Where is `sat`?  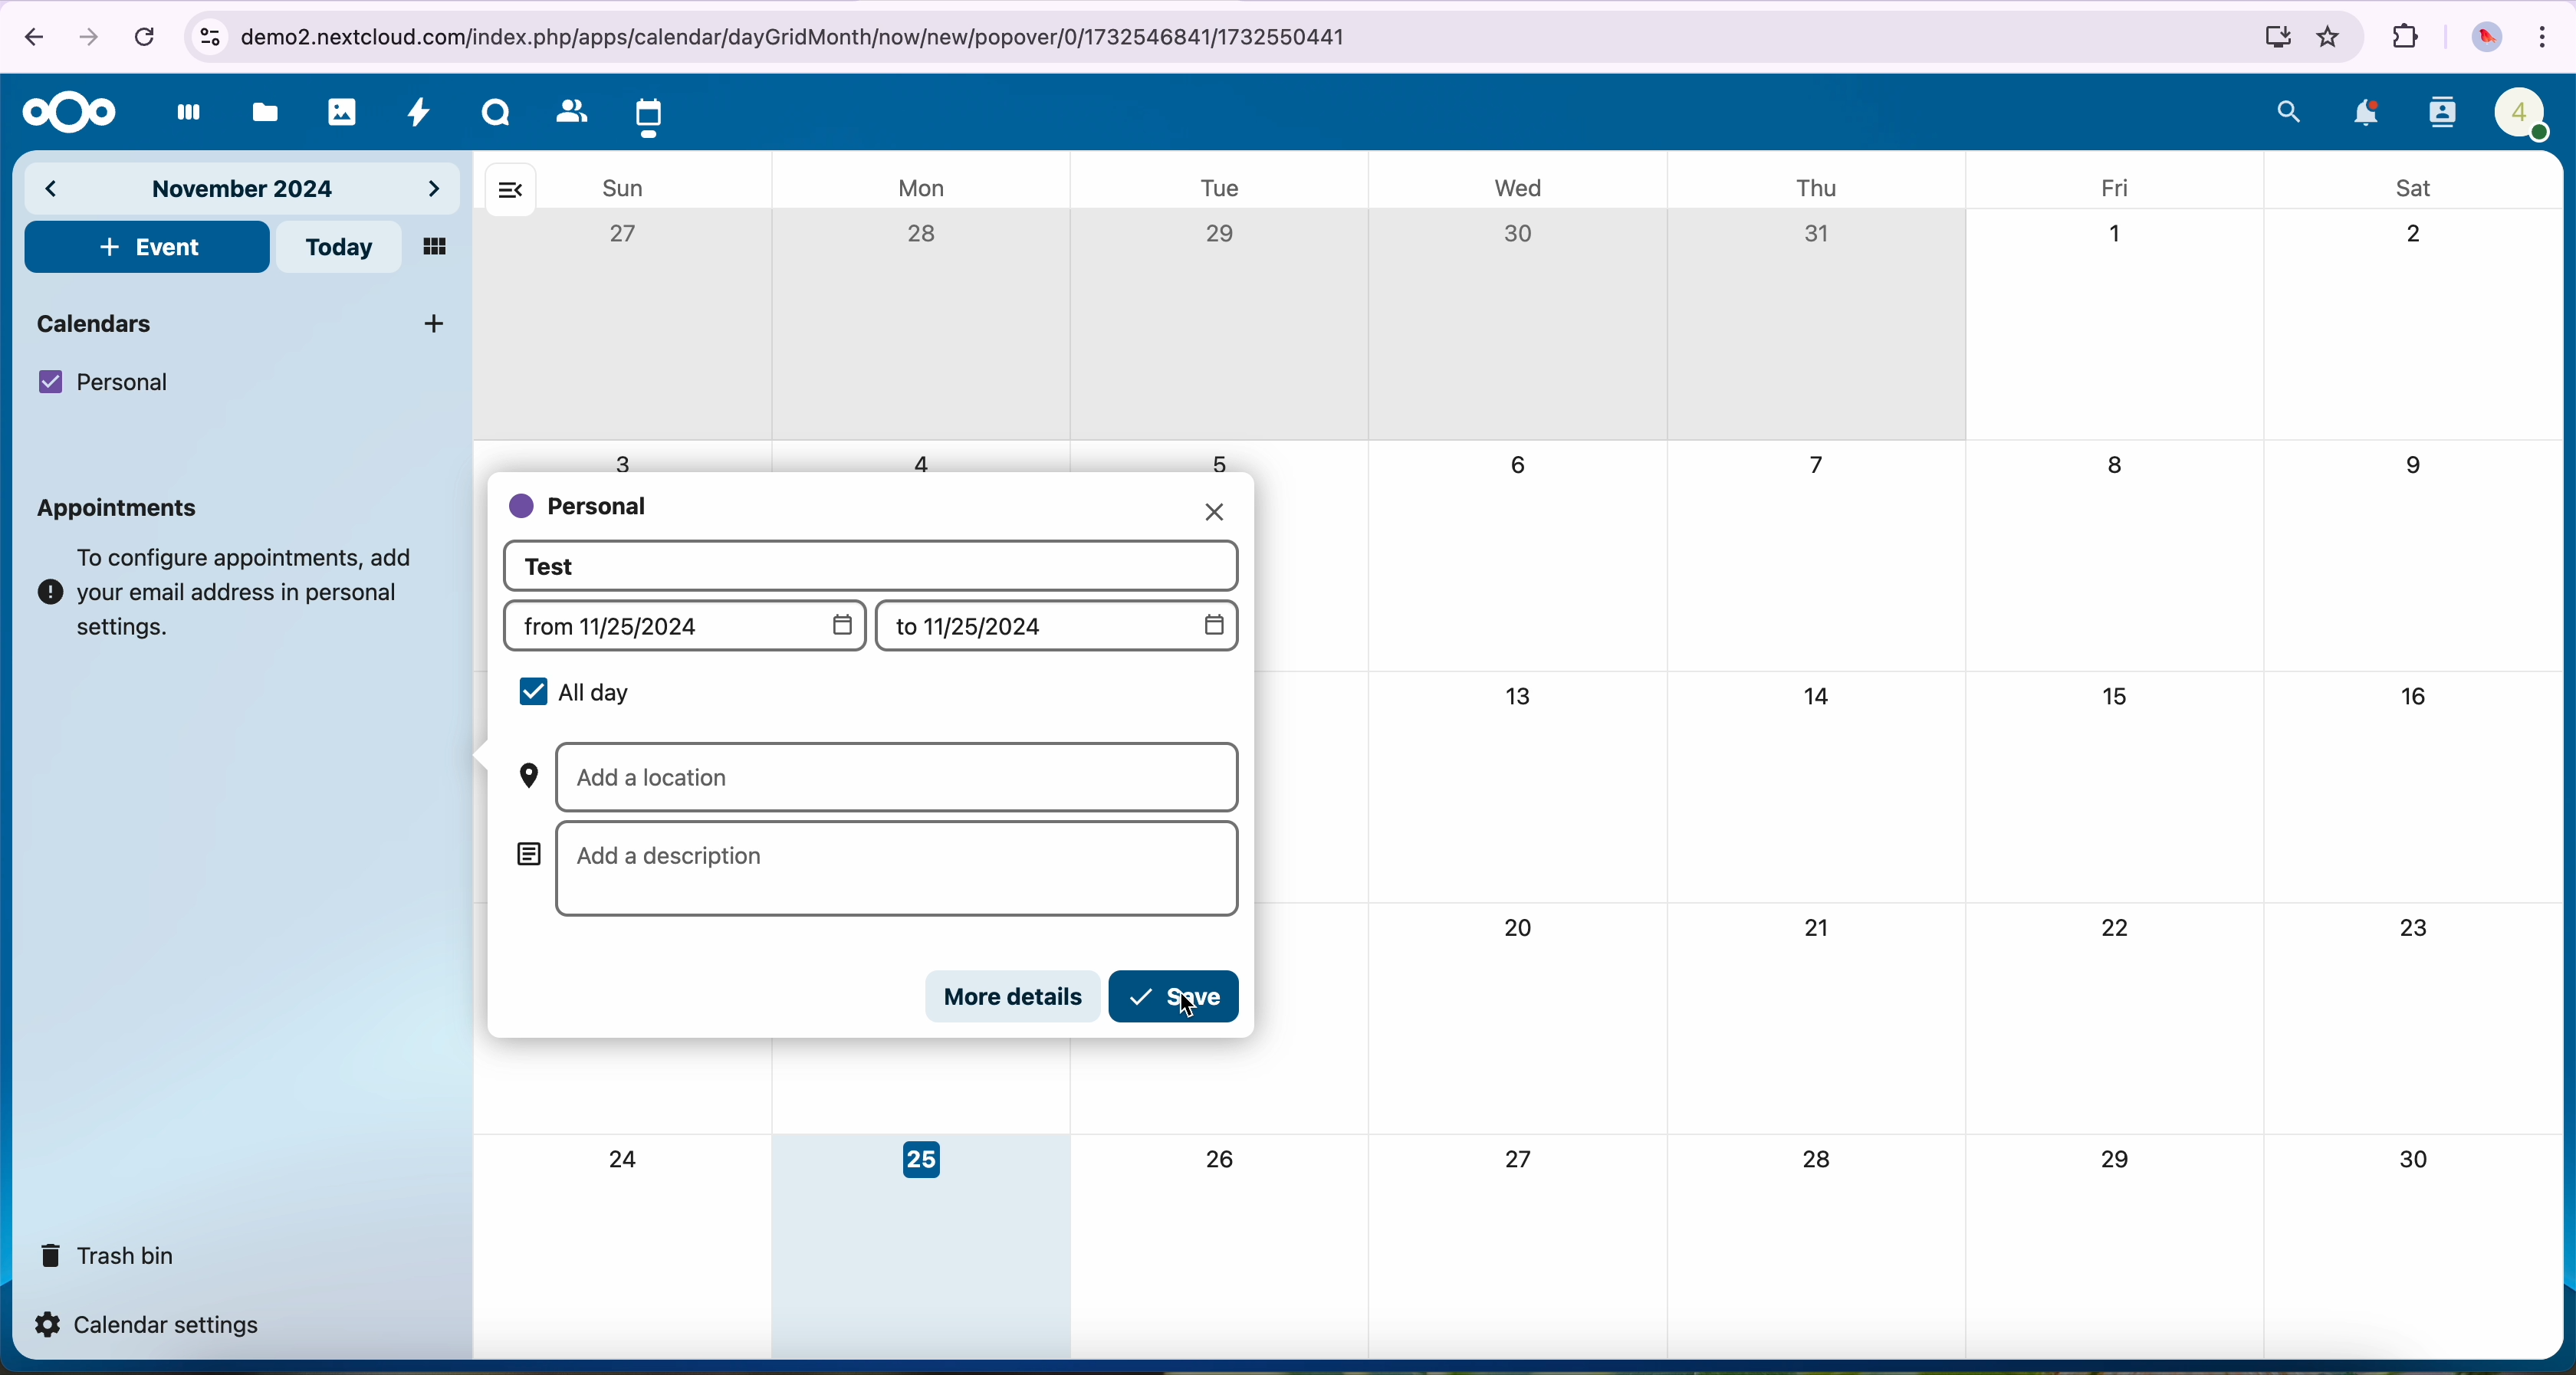
sat is located at coordinates (2421, 188).